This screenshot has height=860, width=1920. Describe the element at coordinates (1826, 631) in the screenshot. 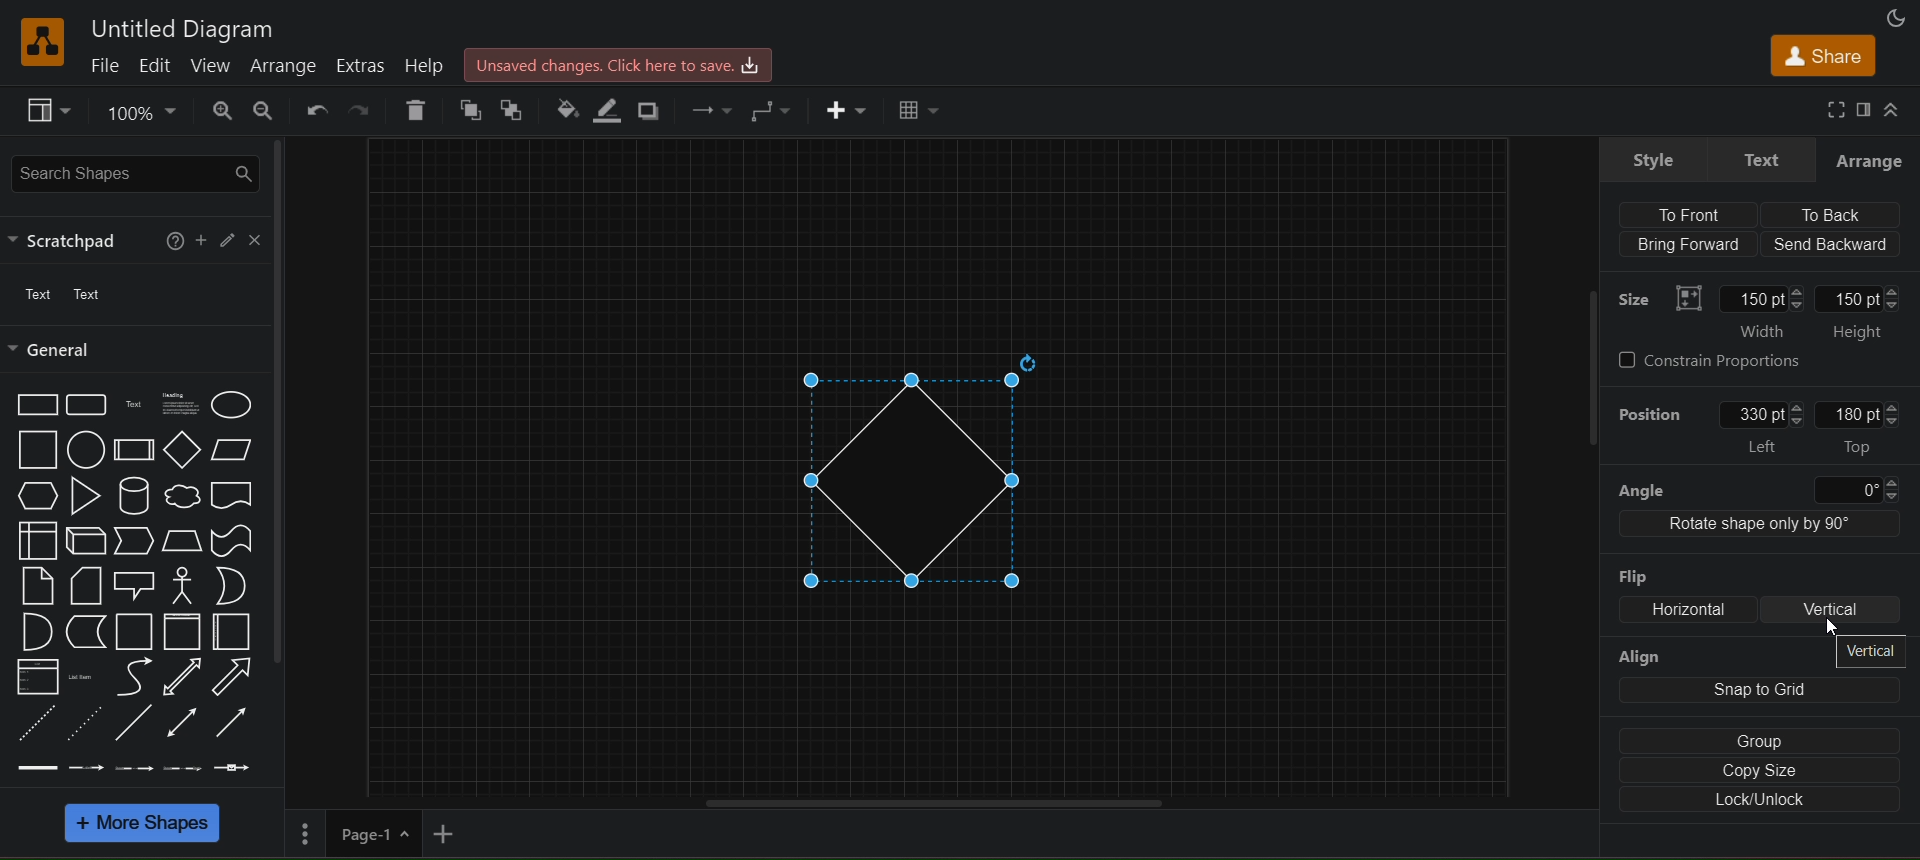

I see `cursor` at that location.